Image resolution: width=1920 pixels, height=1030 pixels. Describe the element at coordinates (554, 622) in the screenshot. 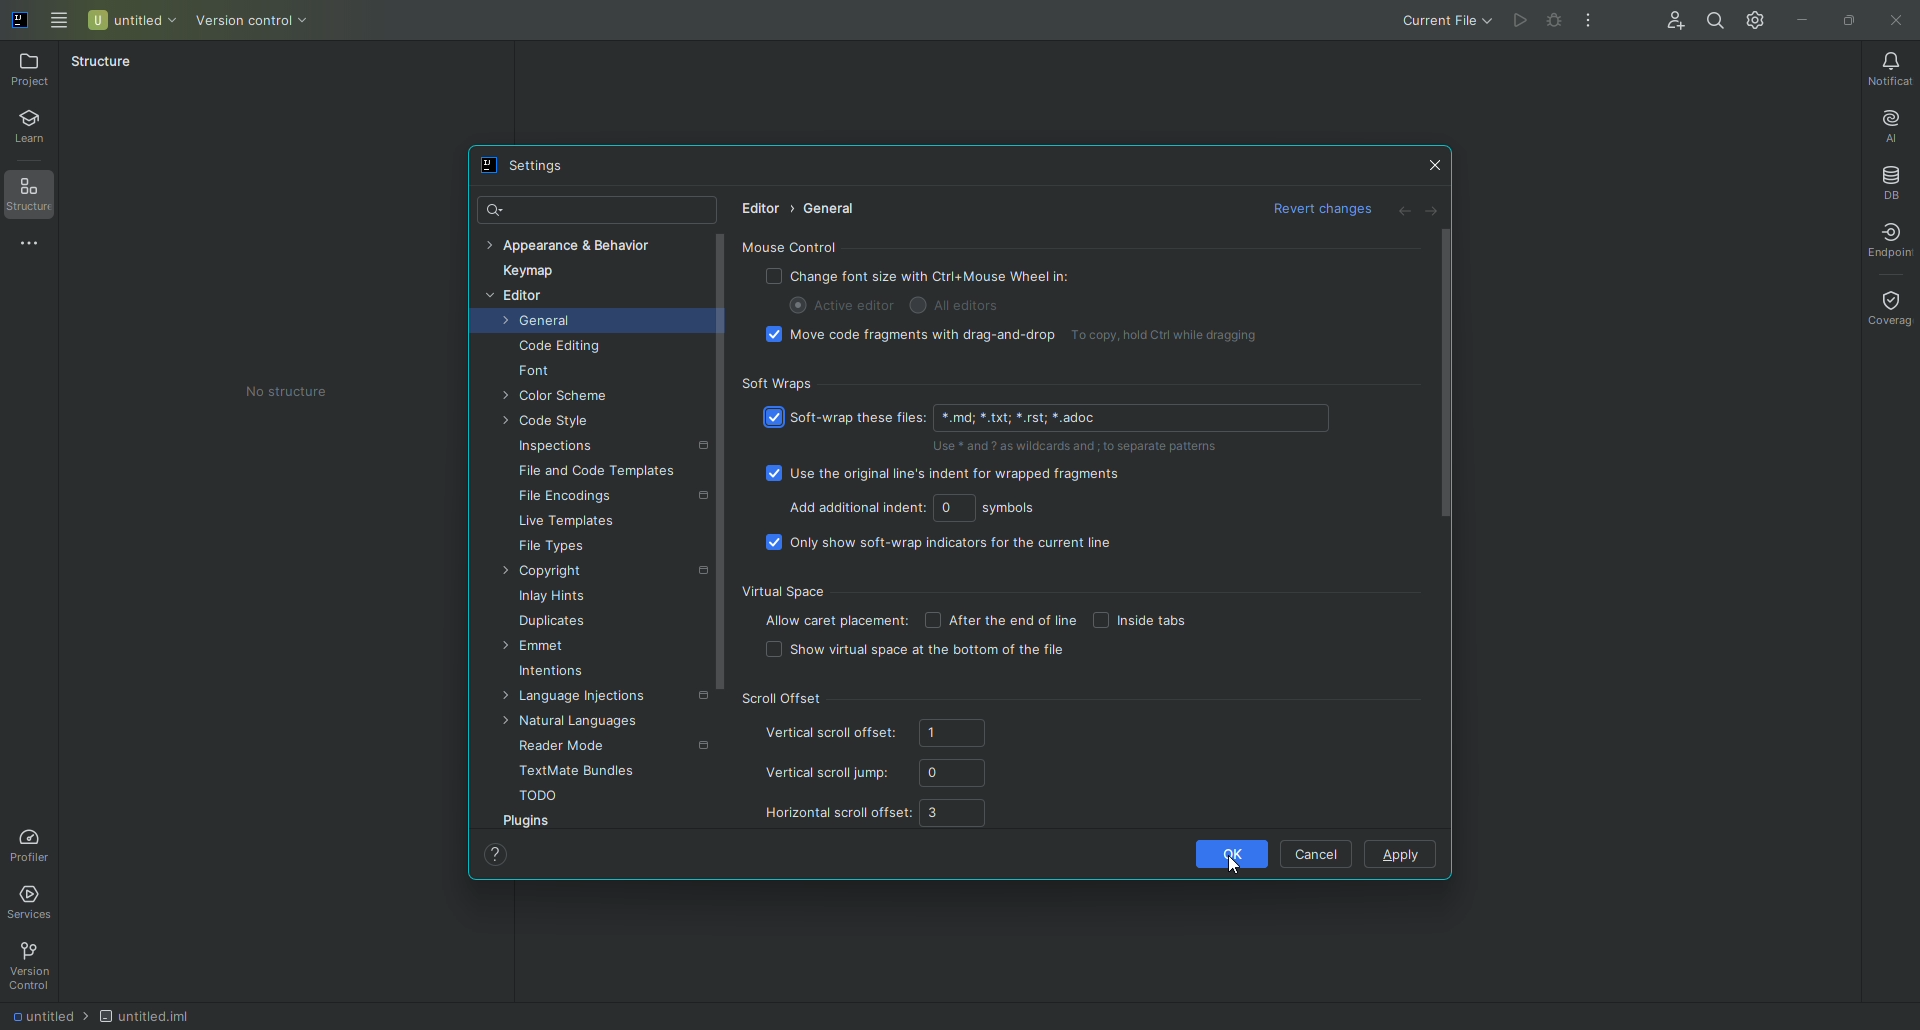

I see `Duplicates` at that location.